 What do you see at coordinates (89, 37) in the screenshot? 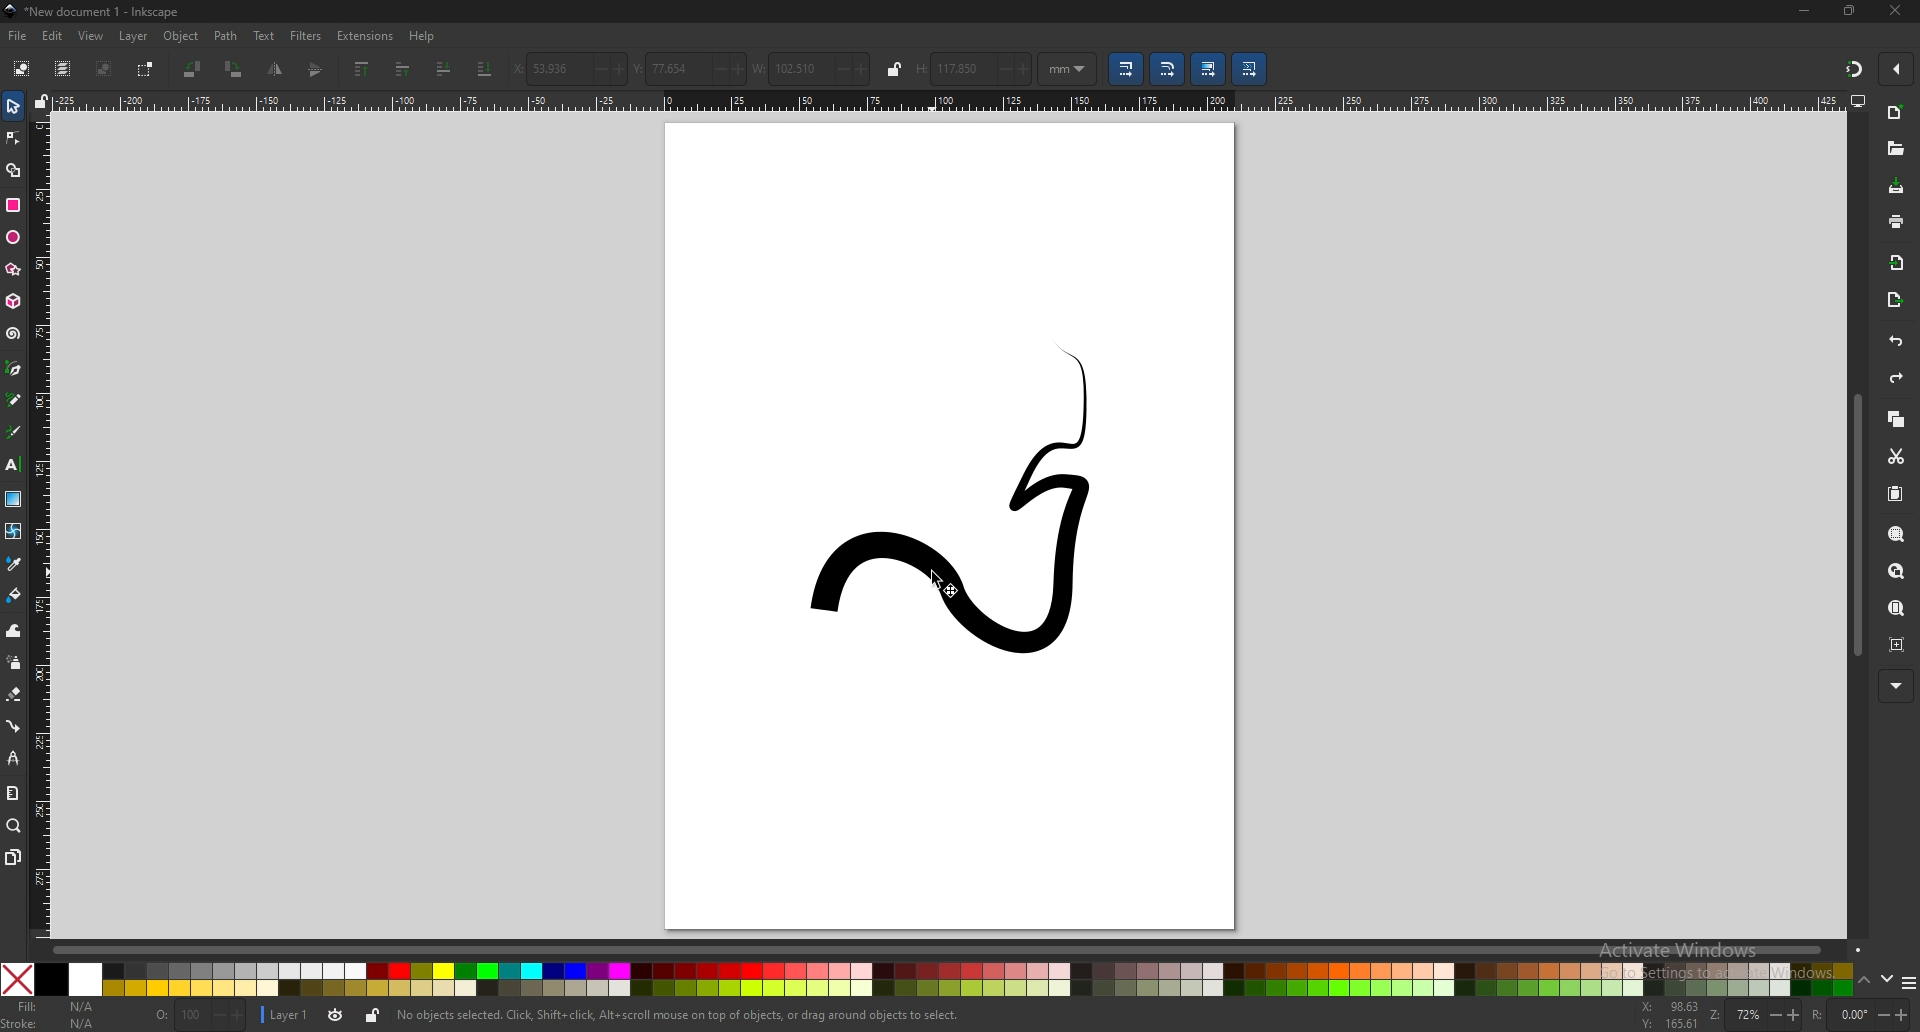
I see `view` at bounding box center [89, 37].